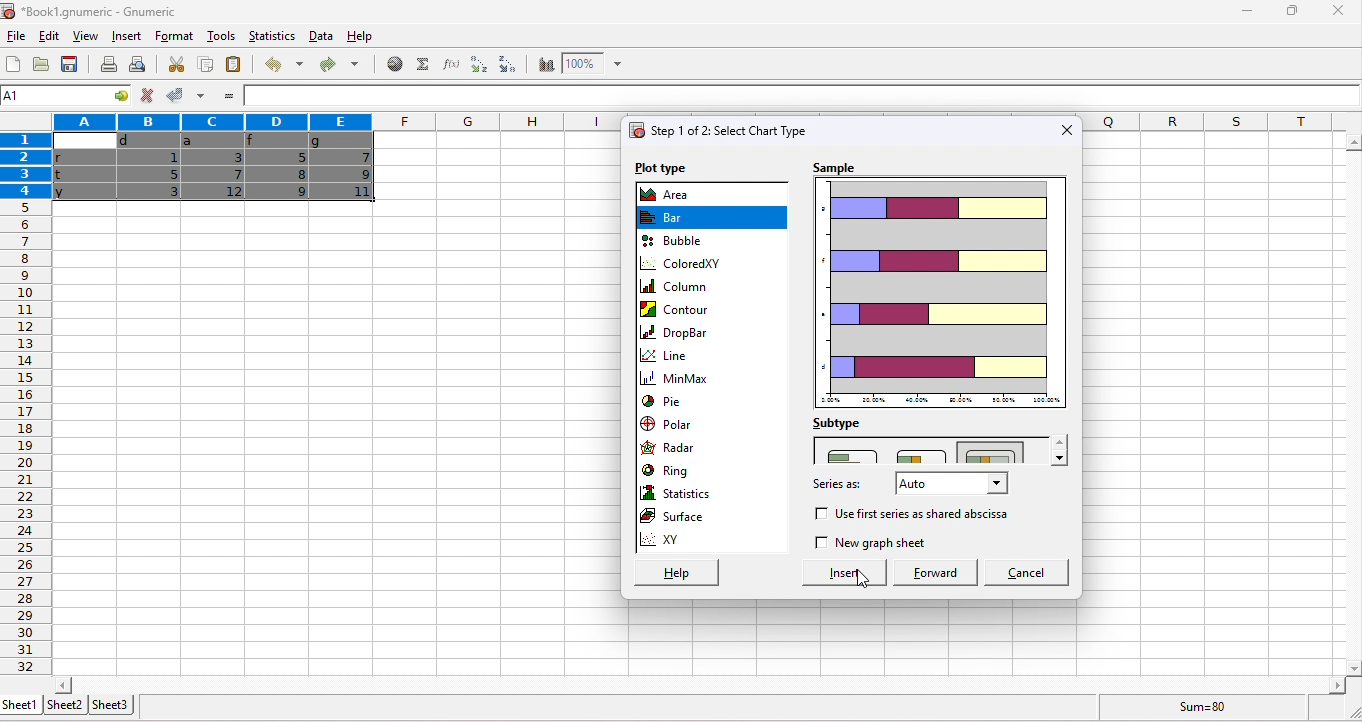 The image size is (1362, 722). Describe the element at coordinates (175, 36) in the screenshot. I see `format` at that location.